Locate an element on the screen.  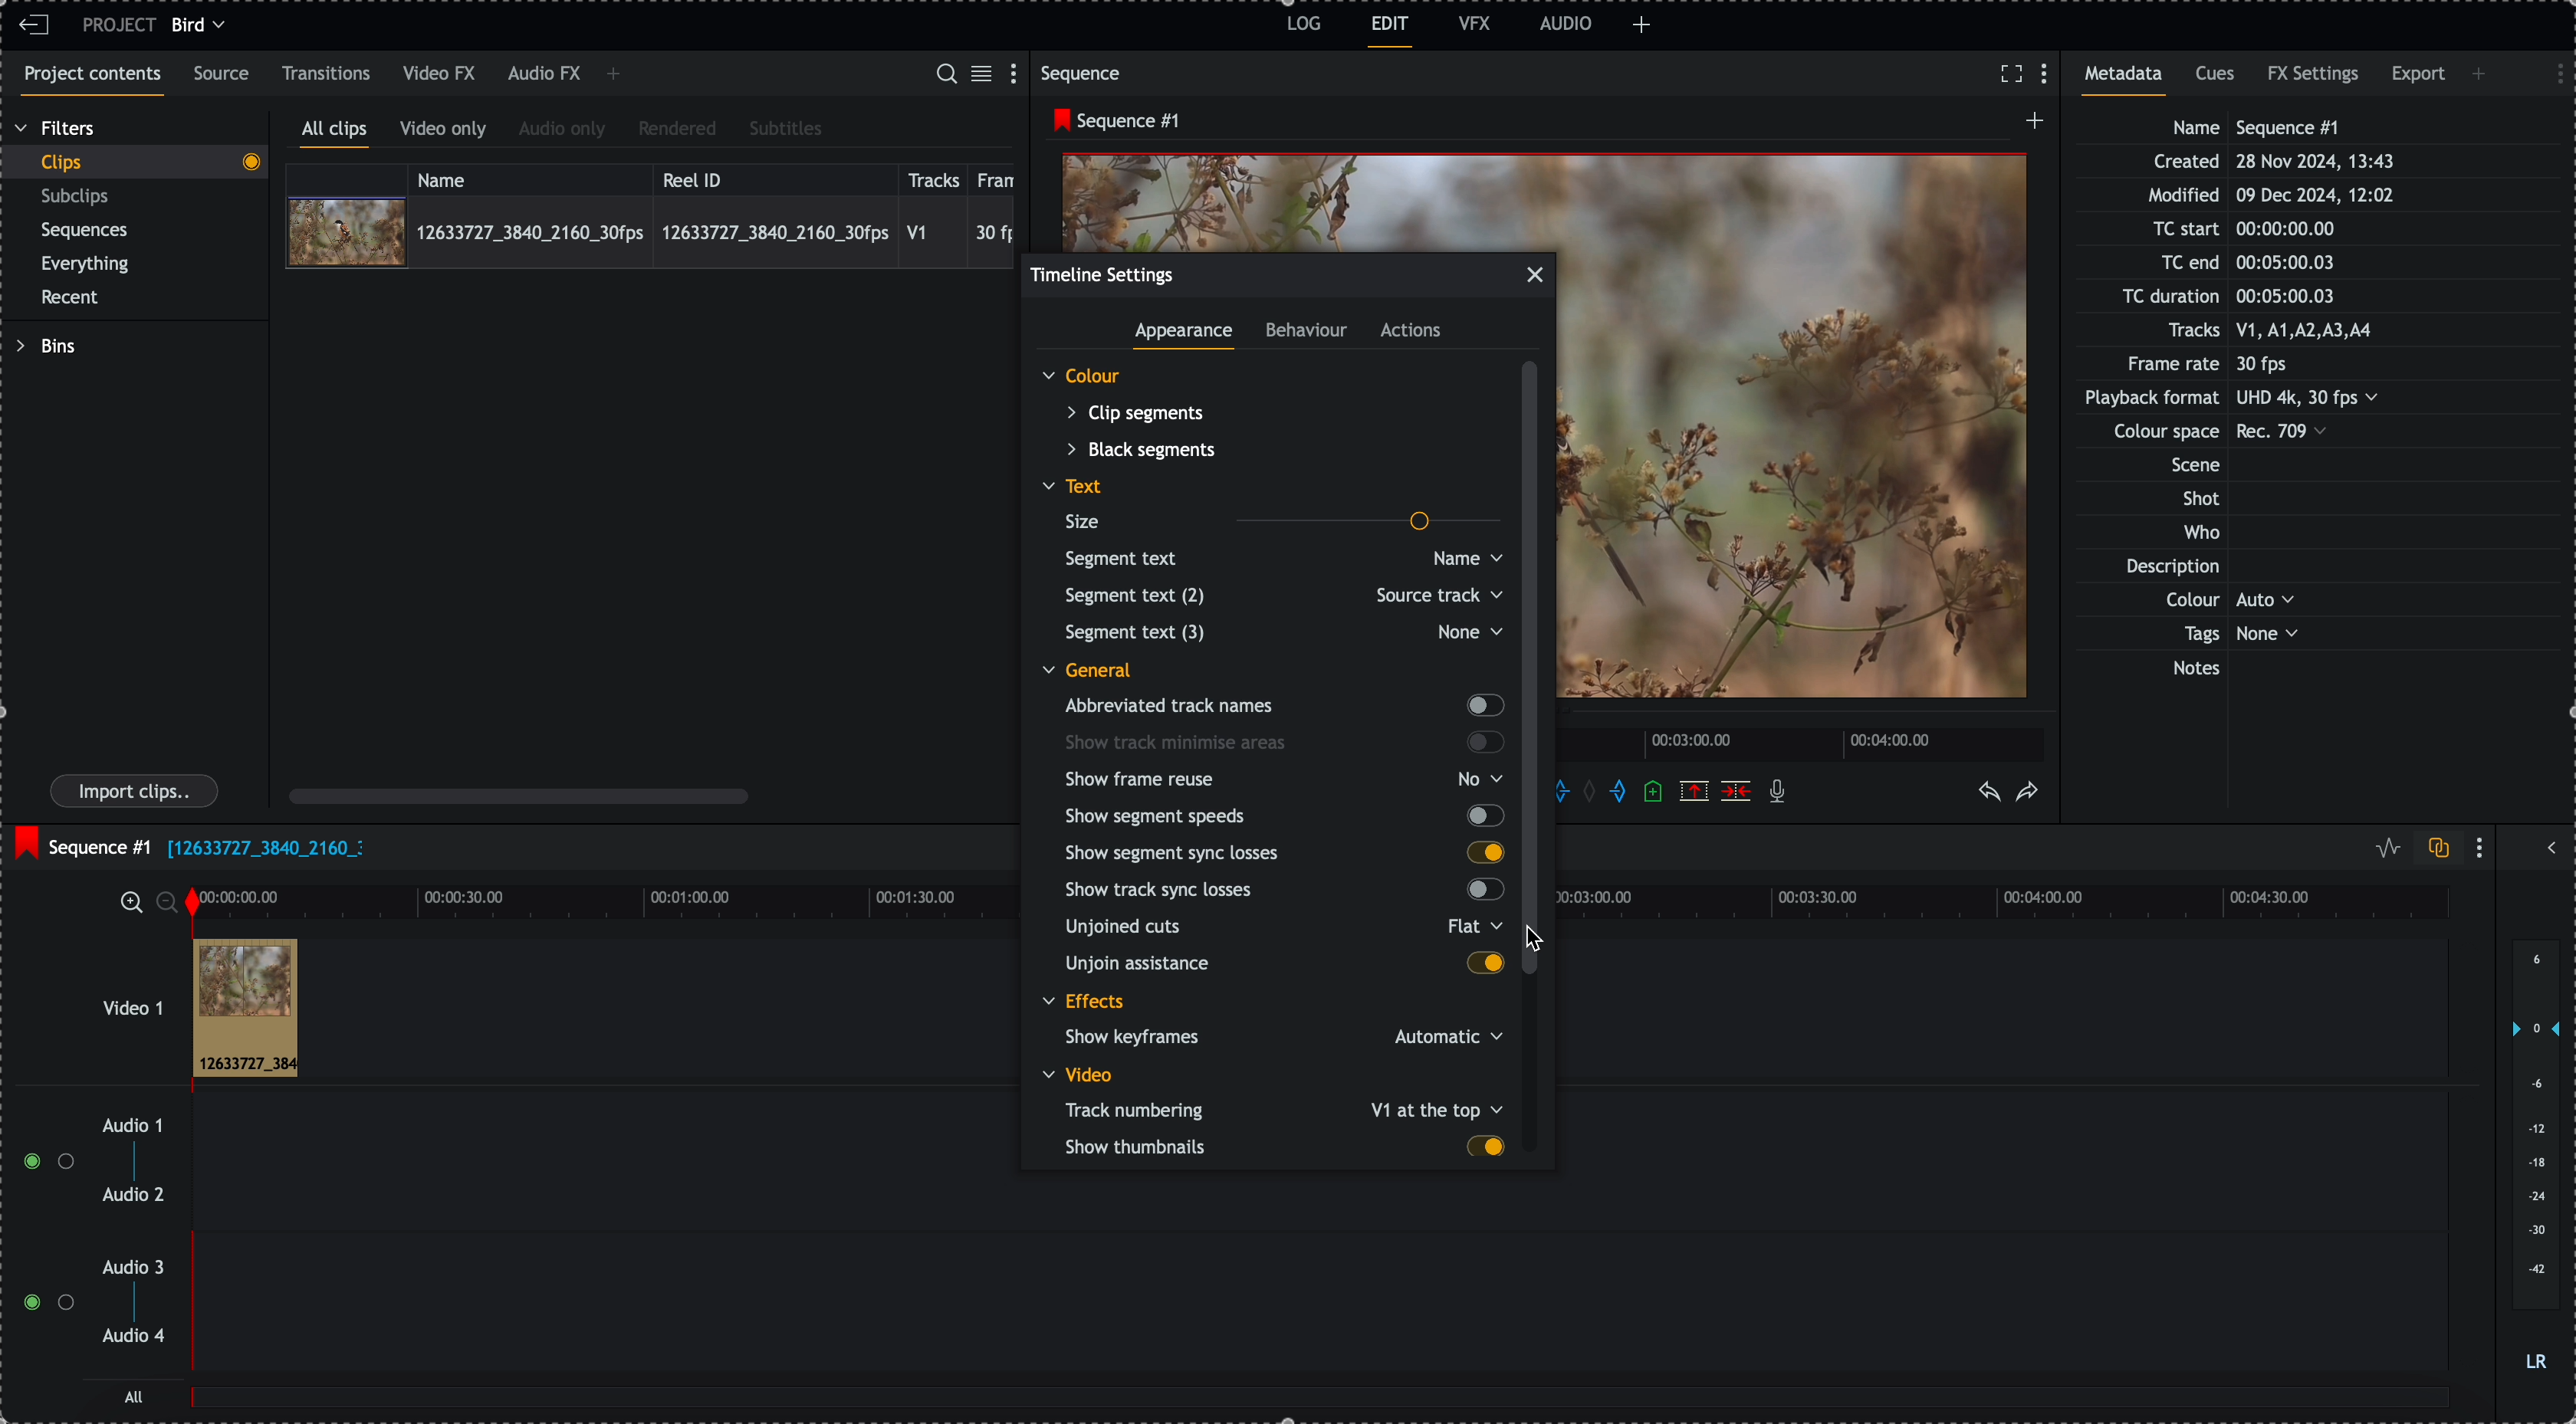
video only is located at coordinates (448, 132).